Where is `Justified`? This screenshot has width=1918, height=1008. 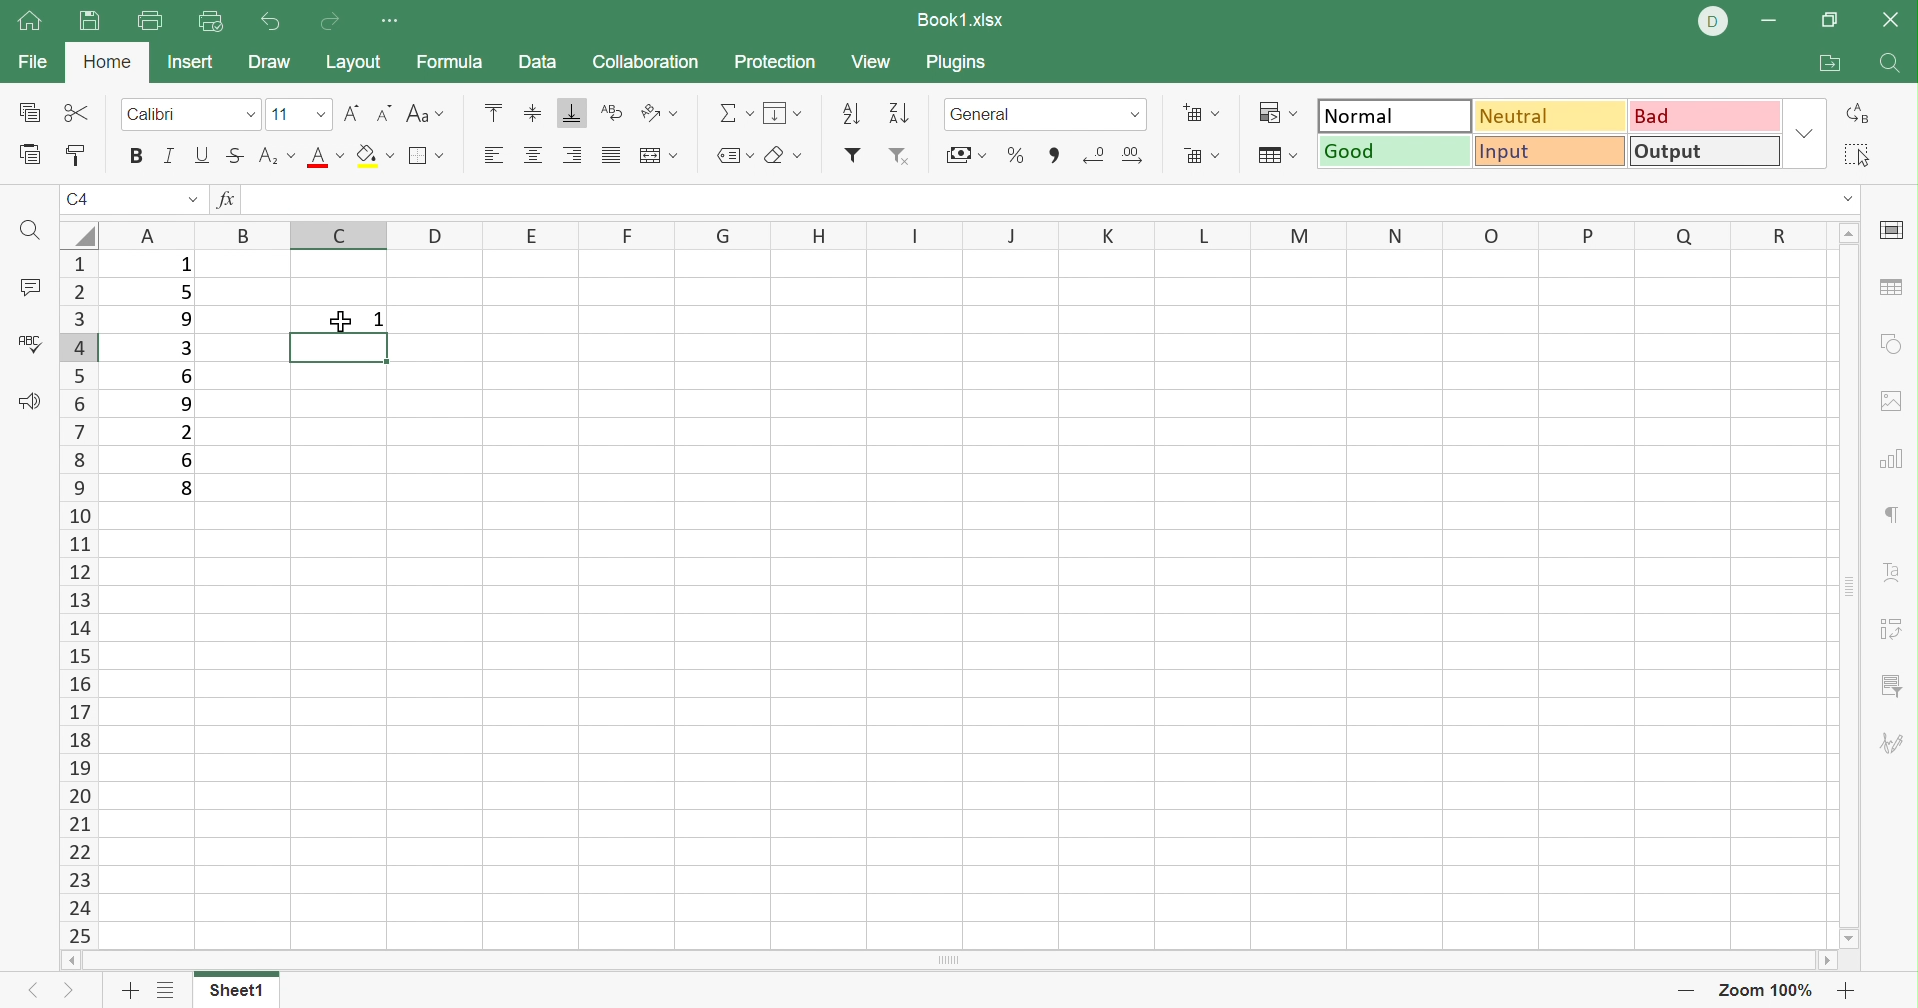 Justified is located at coordinates (613, 156).